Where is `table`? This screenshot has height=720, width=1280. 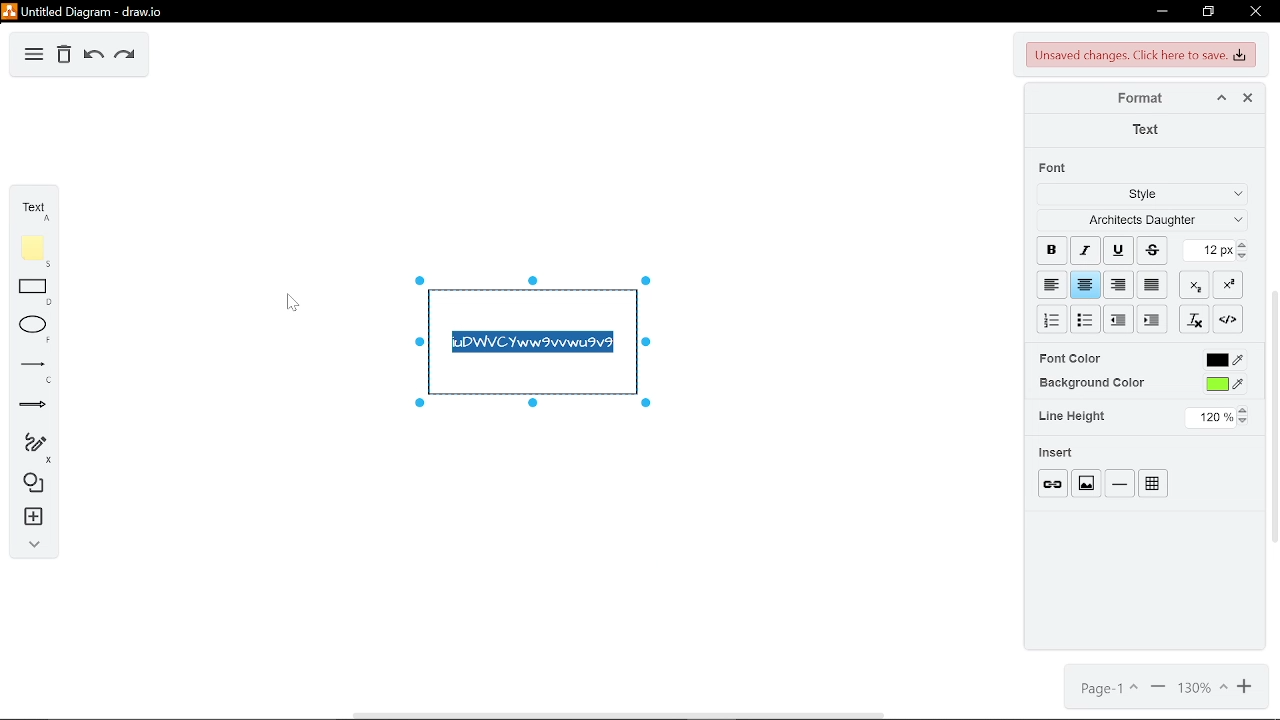 table is located at coordinates (1153, 484).